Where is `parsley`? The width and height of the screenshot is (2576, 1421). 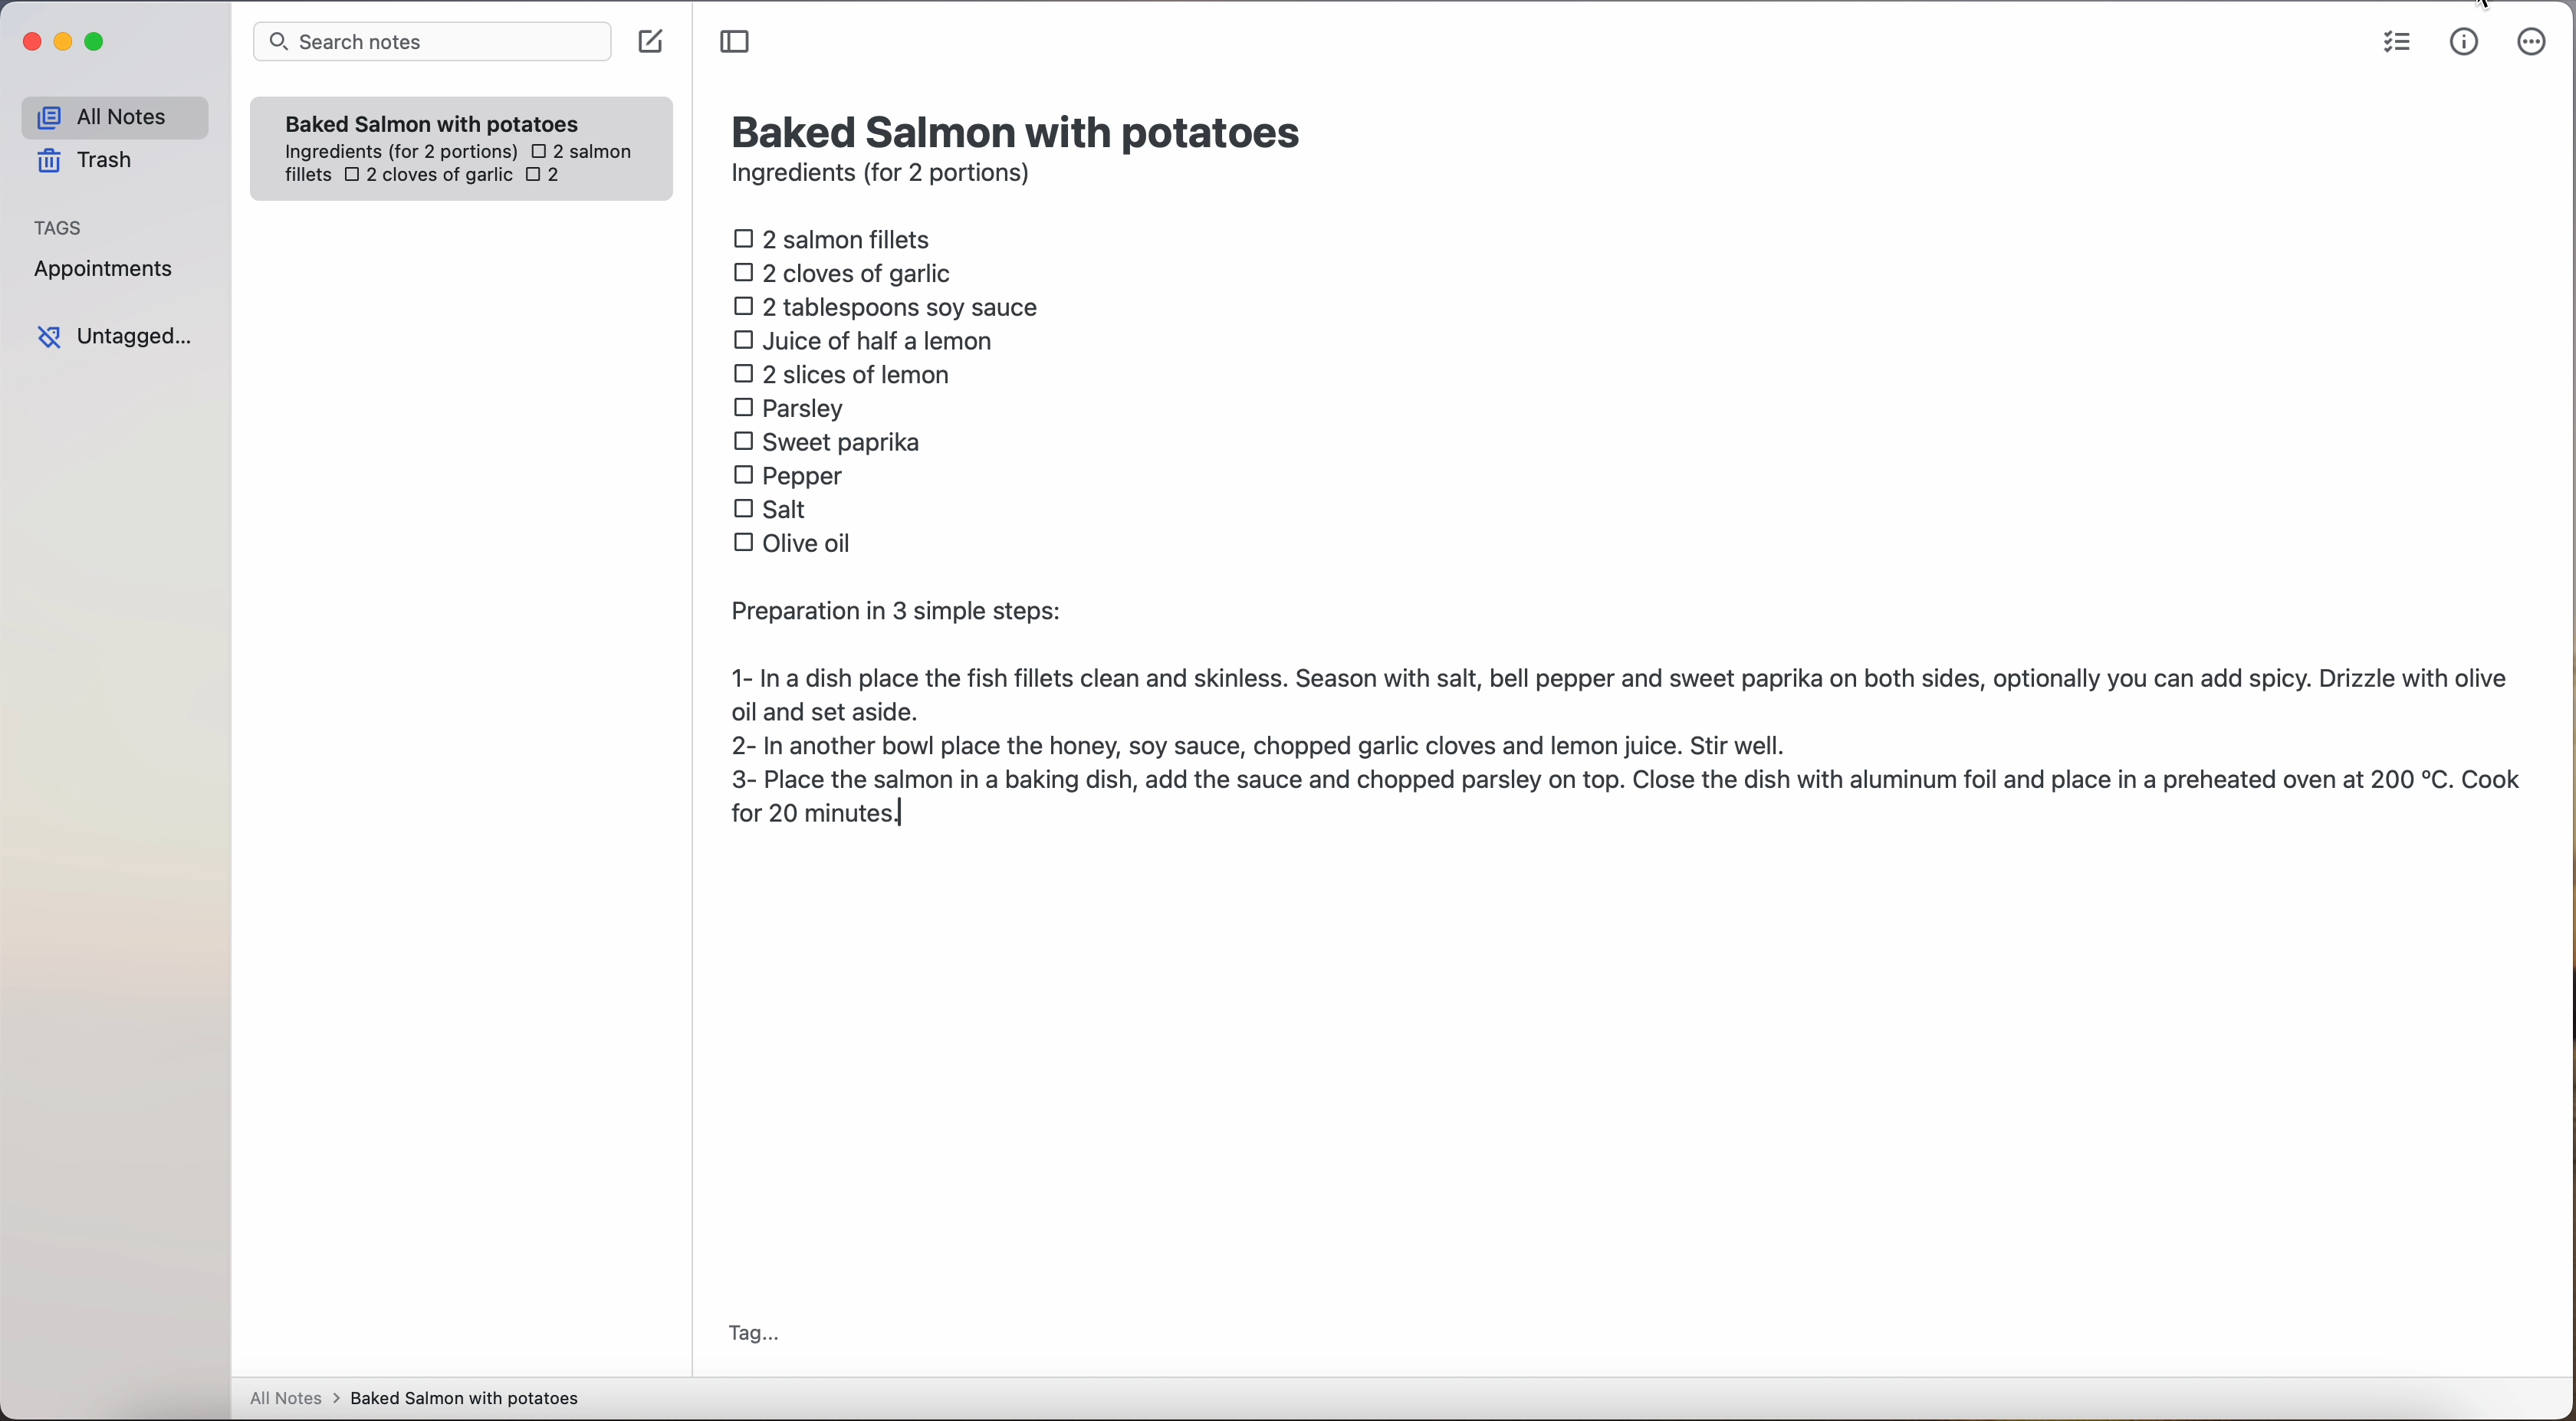 parsley is located at coordinates (789, 406).